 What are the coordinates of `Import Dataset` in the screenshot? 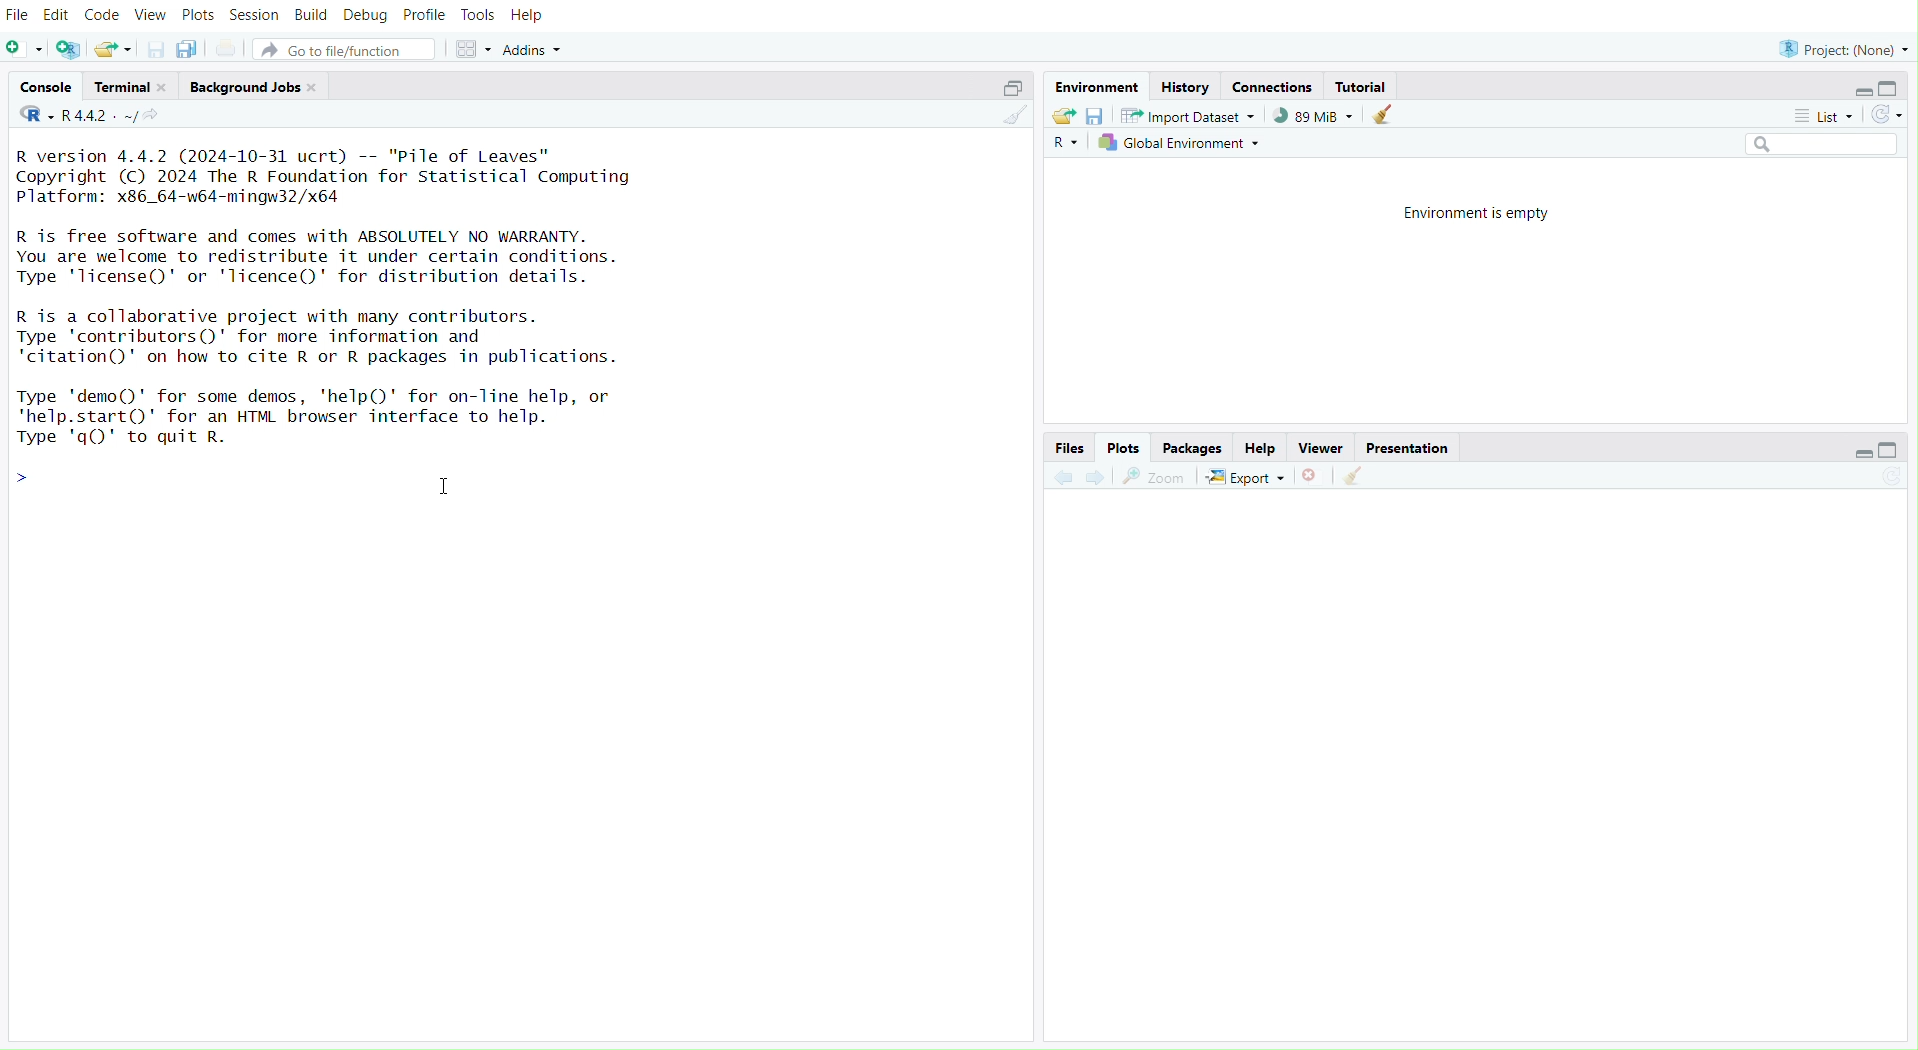 It's located at (1192, 116).